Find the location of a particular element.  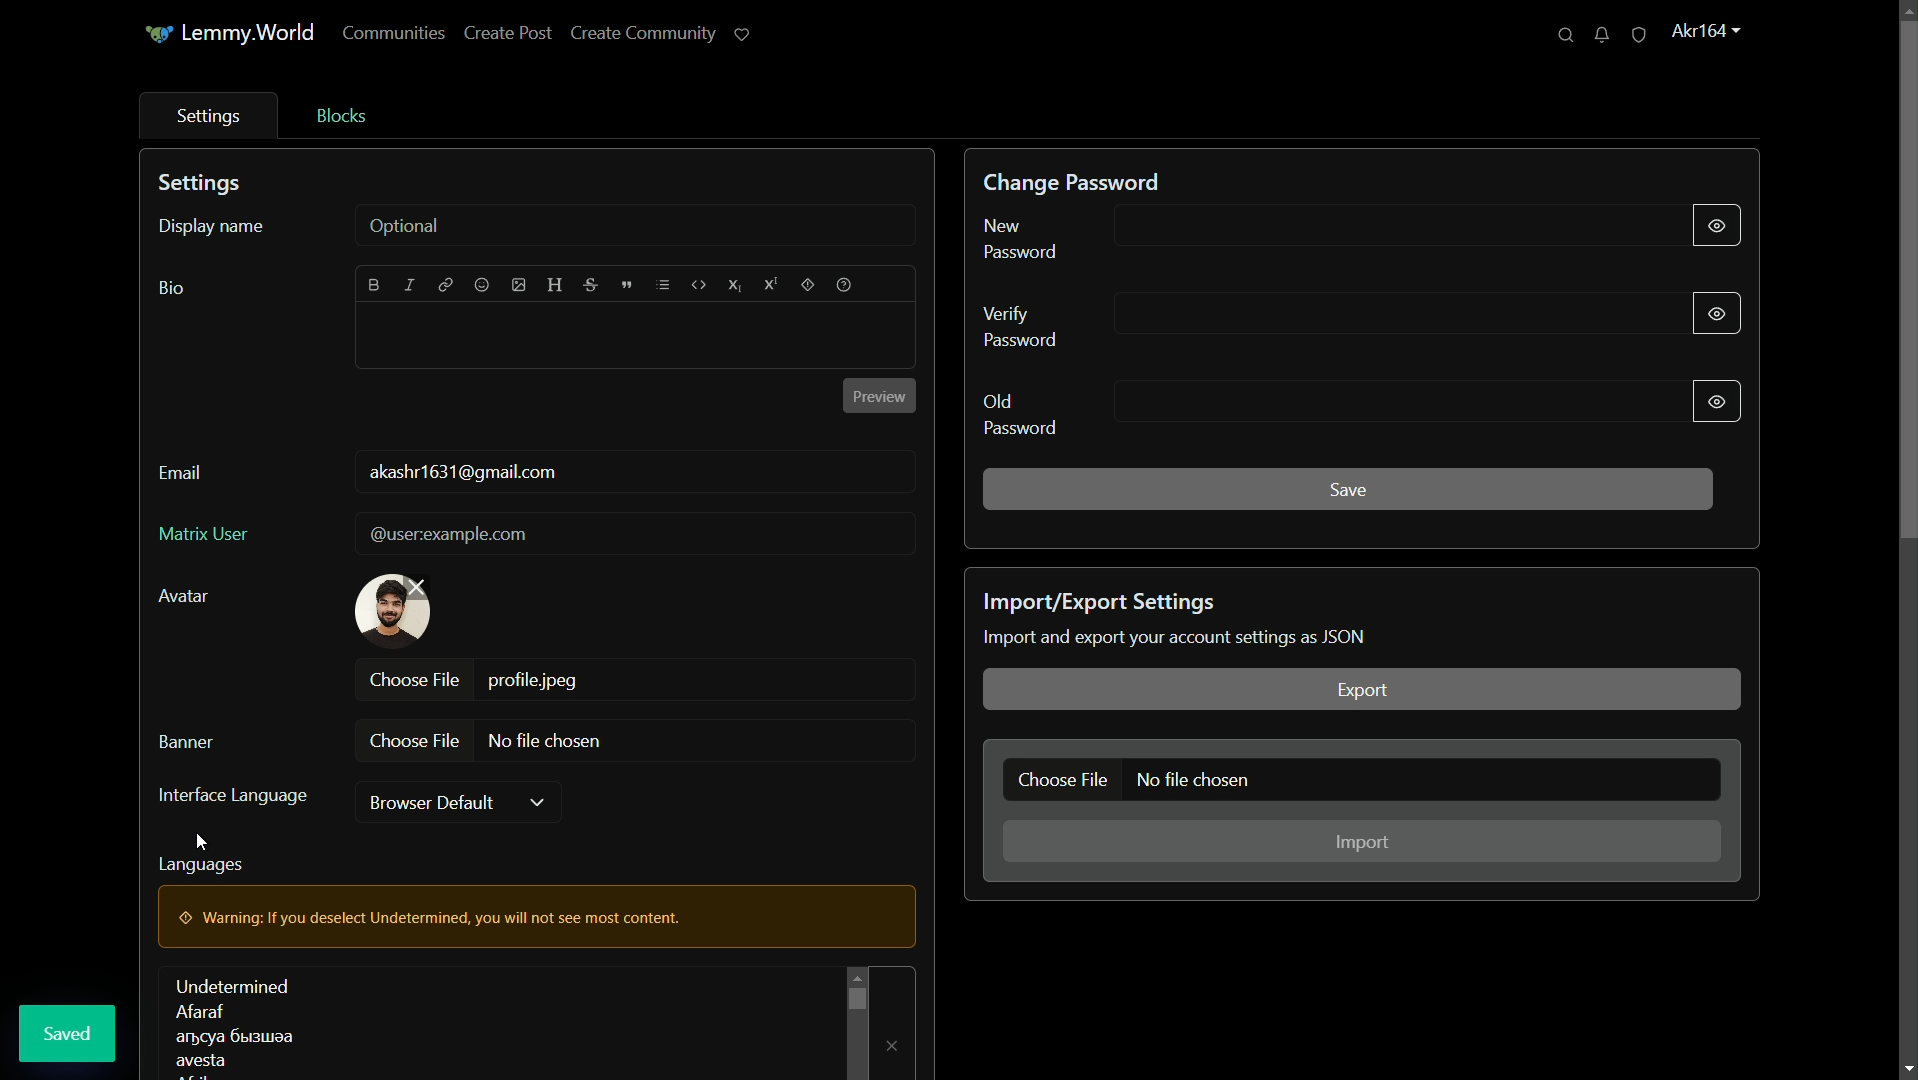

languages is located at coordinates (202, 862).